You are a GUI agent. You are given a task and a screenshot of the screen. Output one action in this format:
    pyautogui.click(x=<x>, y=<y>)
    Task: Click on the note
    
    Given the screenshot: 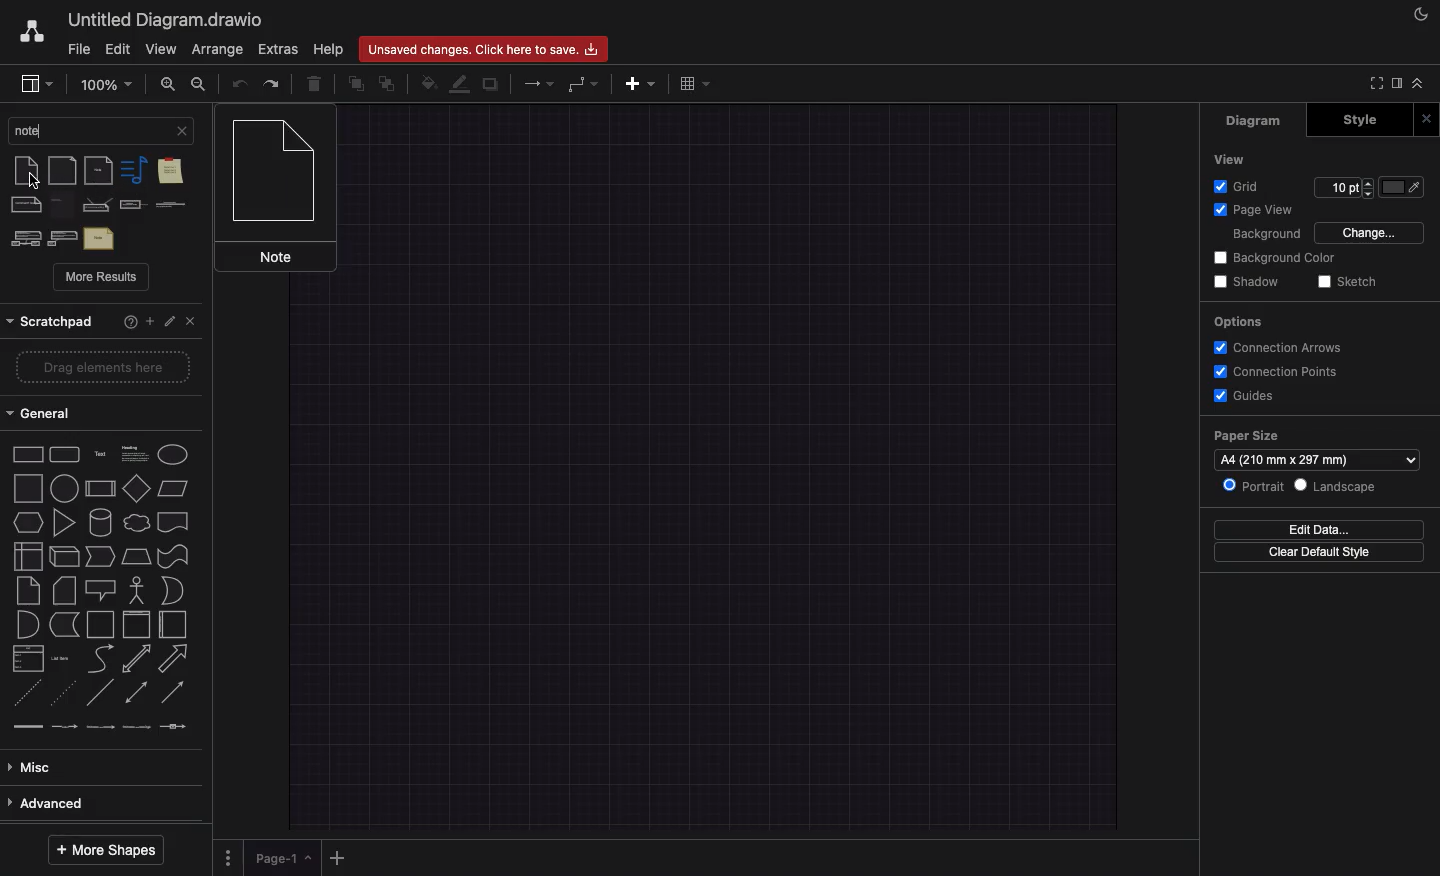 What is the action you would take?
    pyautogui.click(x=100, y=170)
    